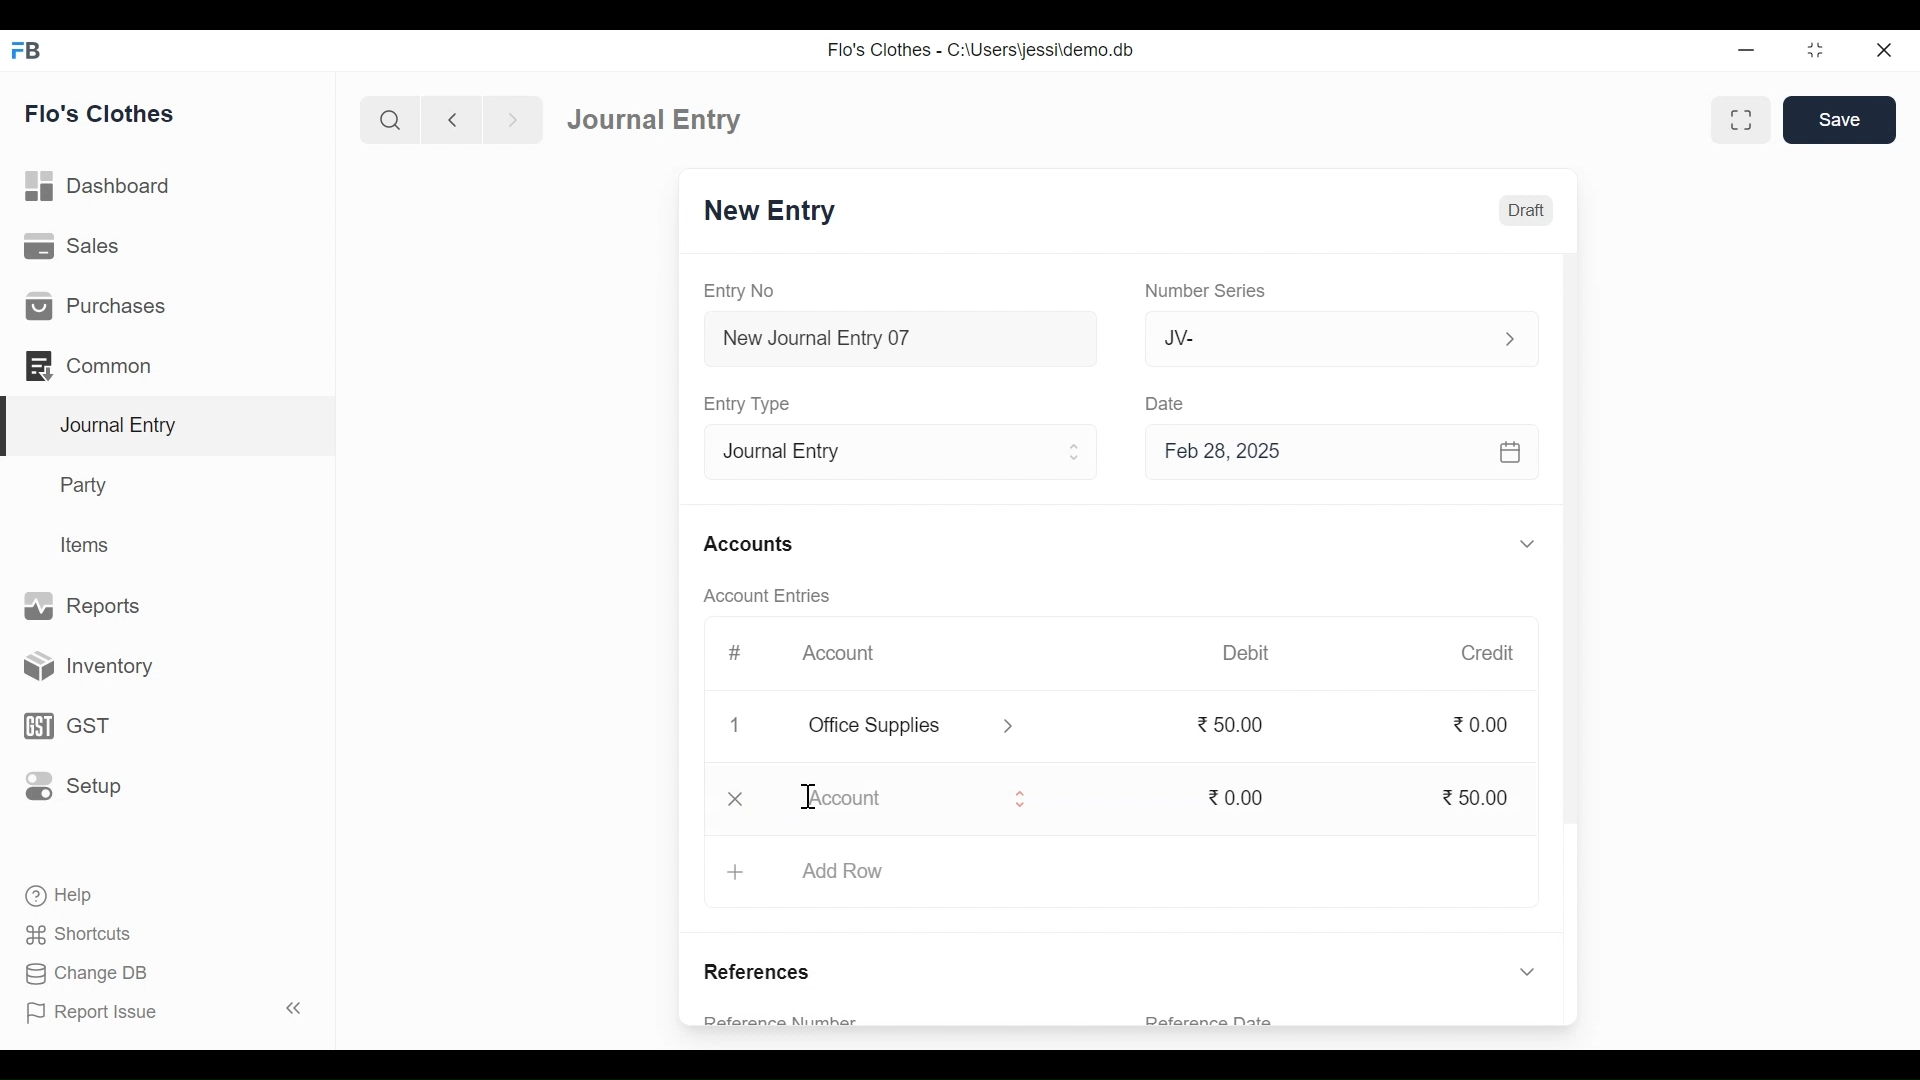 The width and height of the screenshot is (1920, 1080). What do you see at coordinates (87, 484) in the screenshot?
I see `Party` at bounding box center [87, 484].